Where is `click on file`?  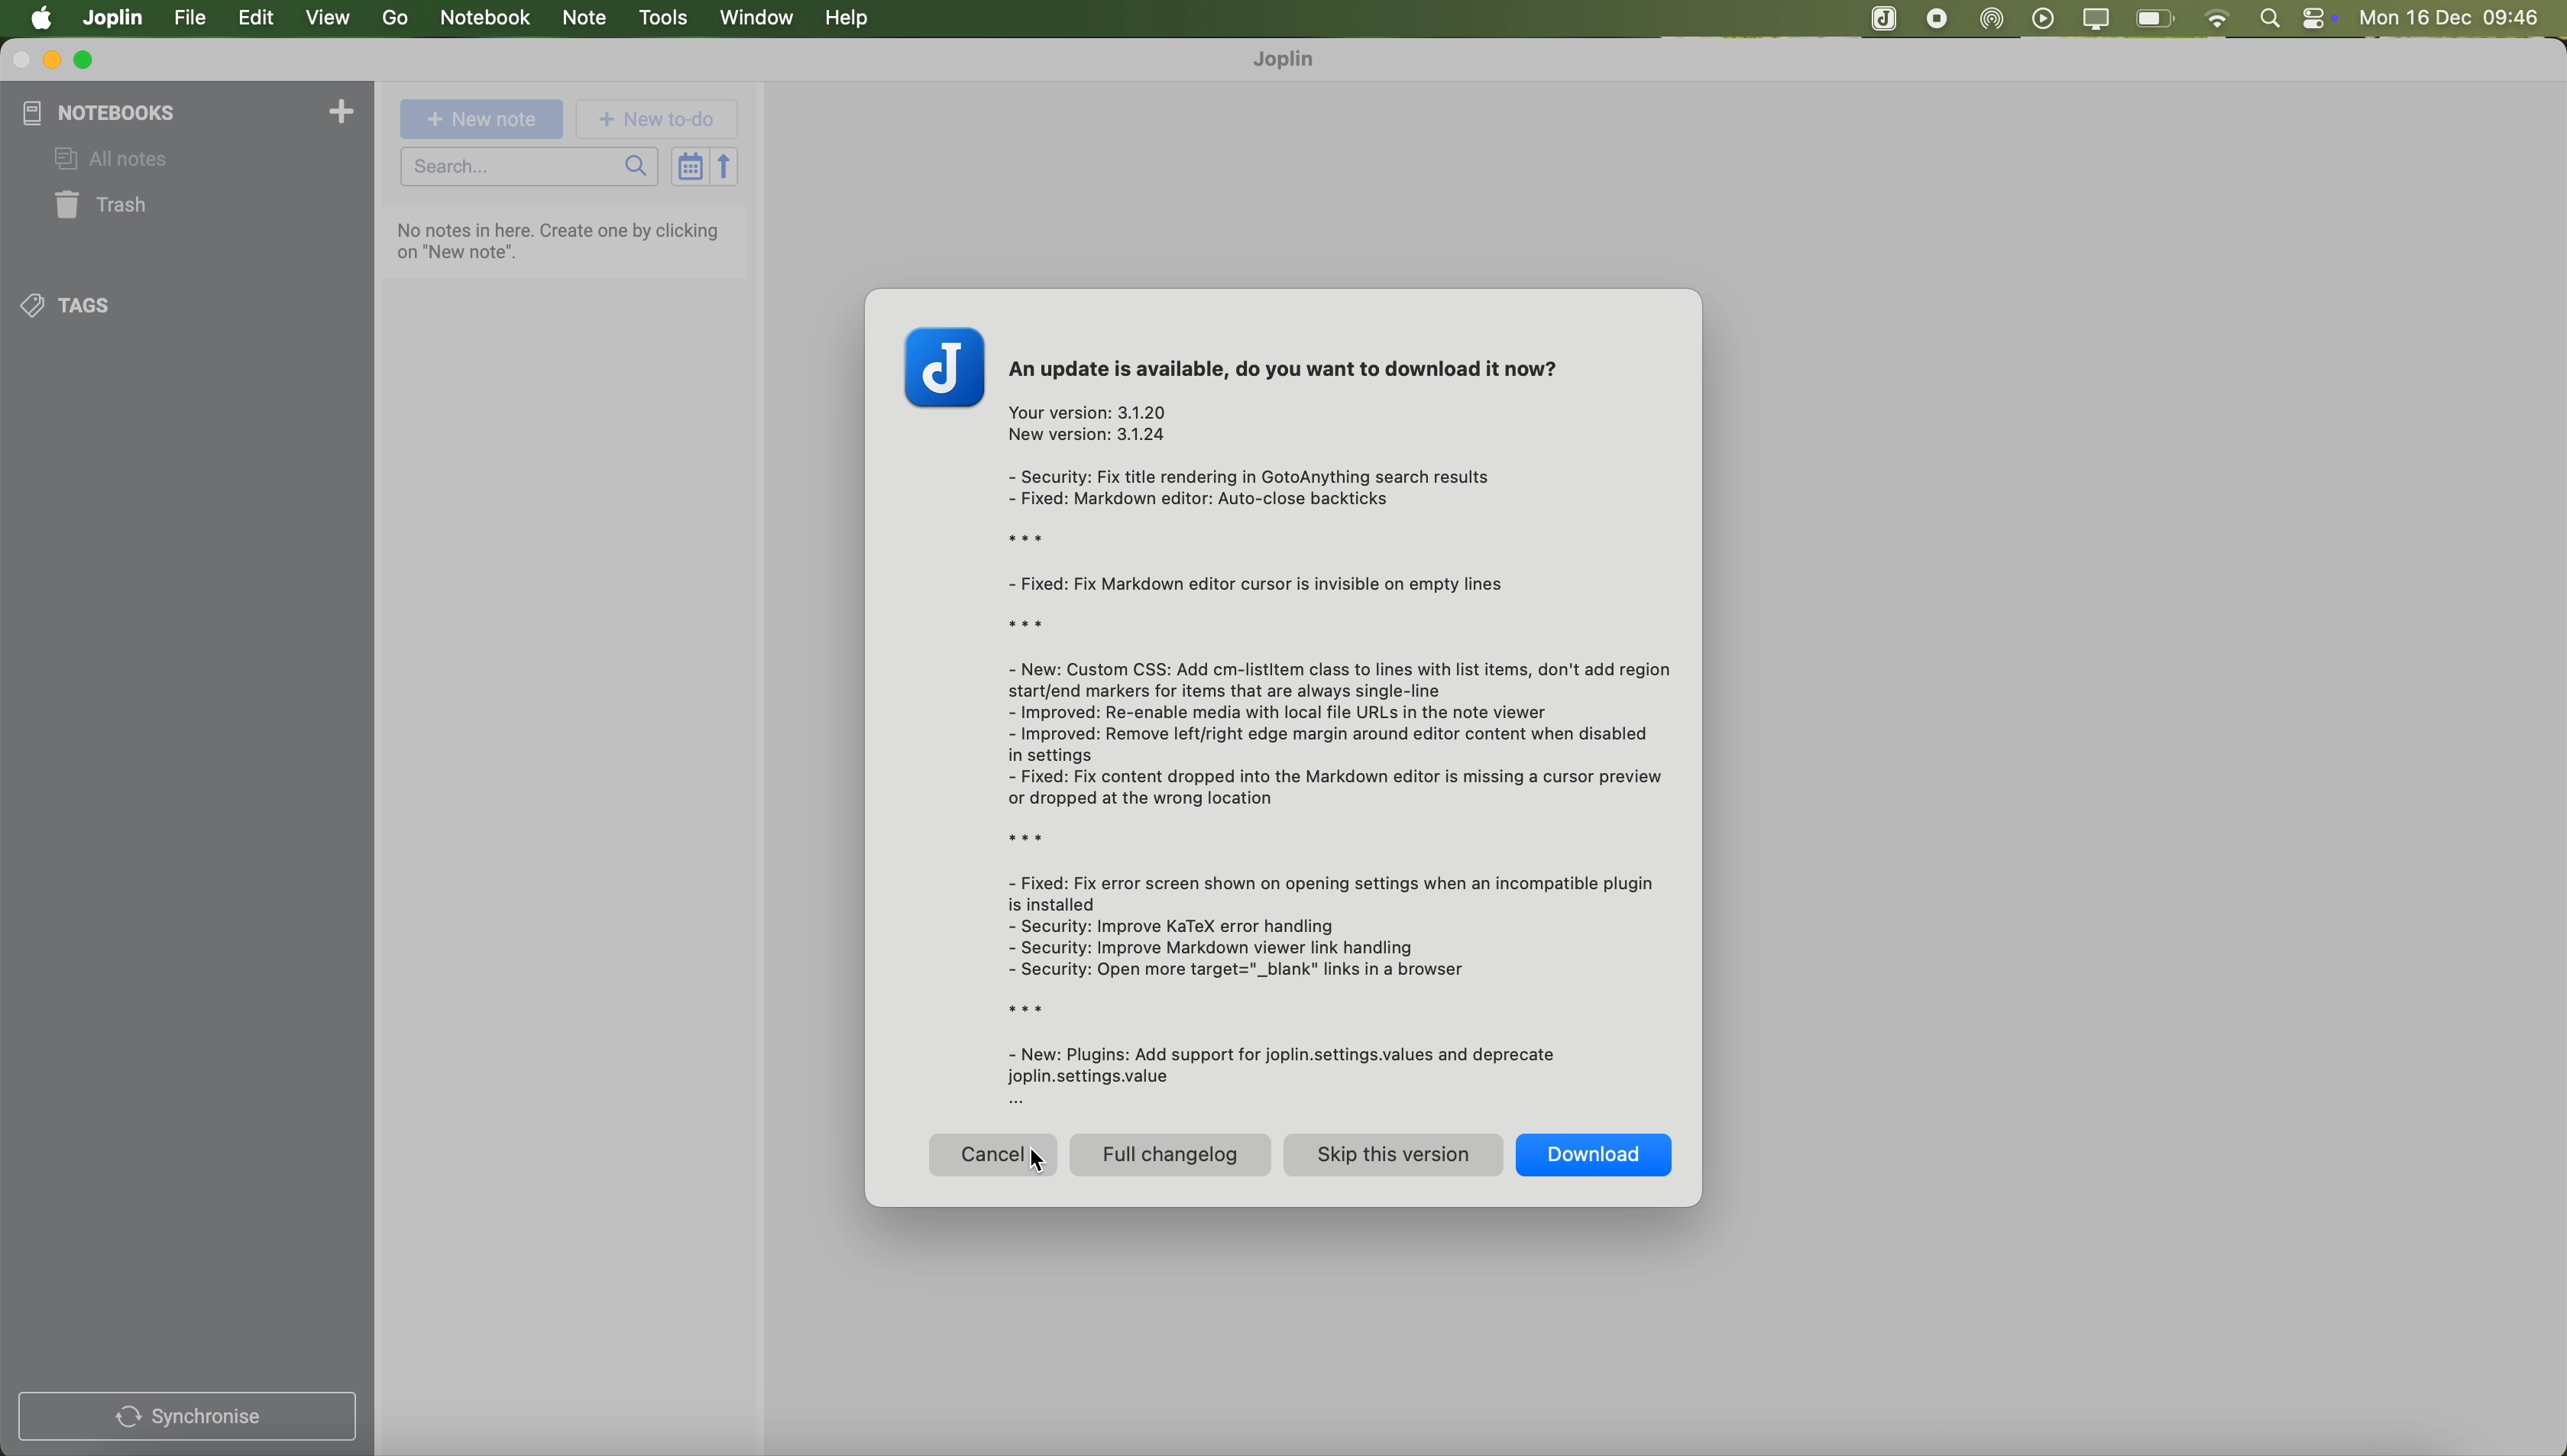 click on file is located at coordinates (192, 21).